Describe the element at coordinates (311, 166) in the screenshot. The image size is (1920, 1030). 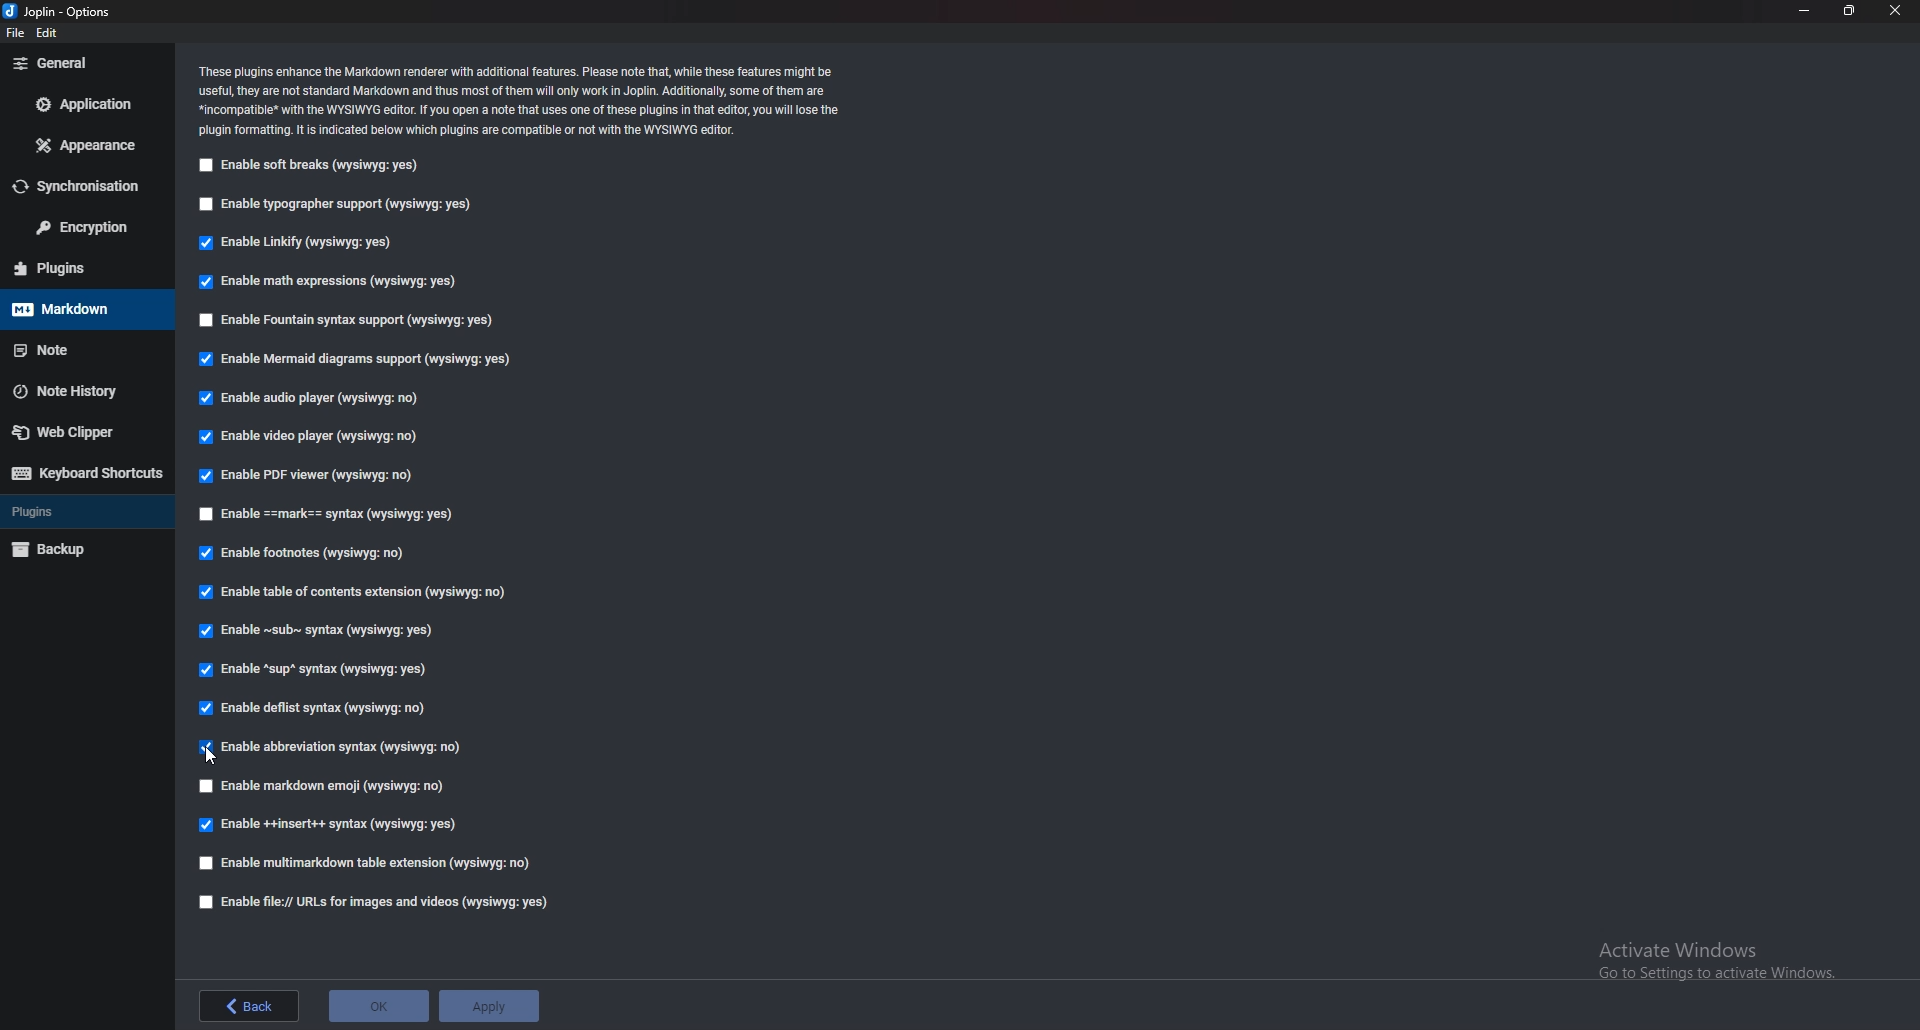
I see `Enable soft breaks` at that location.